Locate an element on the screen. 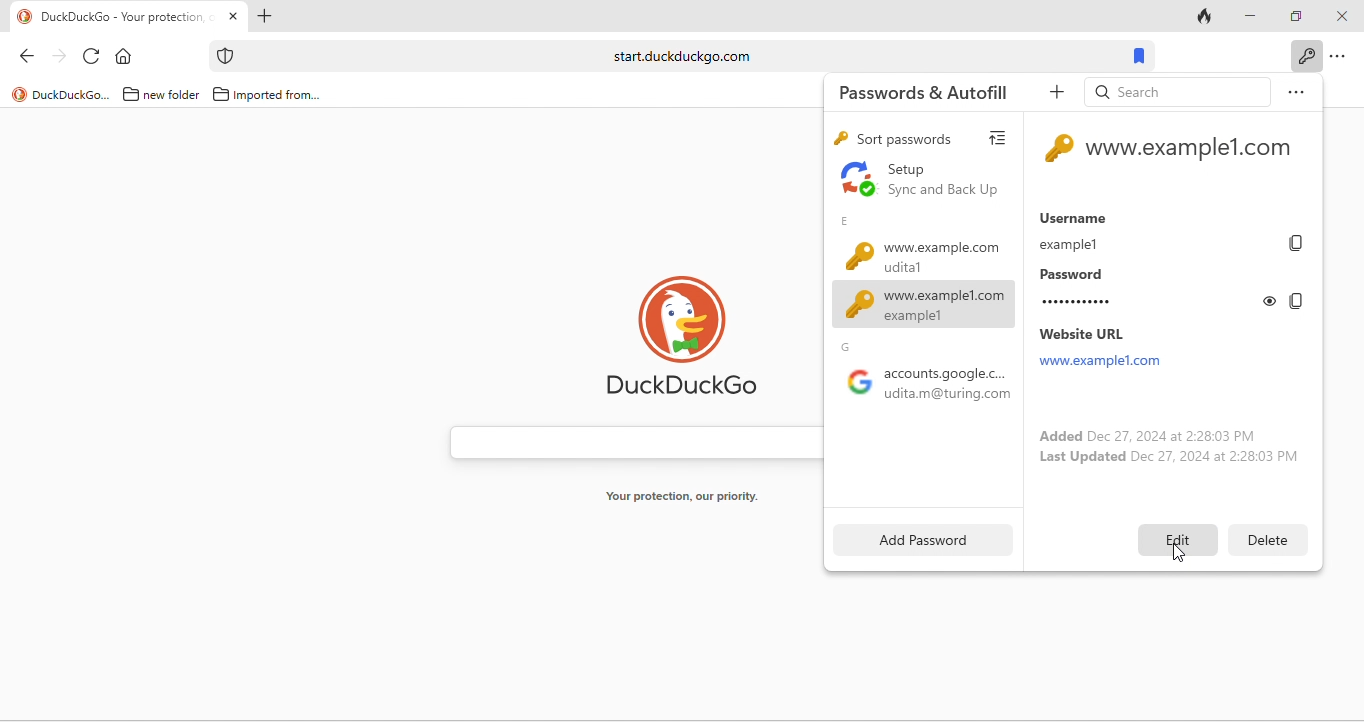 The width and height of the screenshot is (1364, 722). reload is located at coordinates (93, 54).